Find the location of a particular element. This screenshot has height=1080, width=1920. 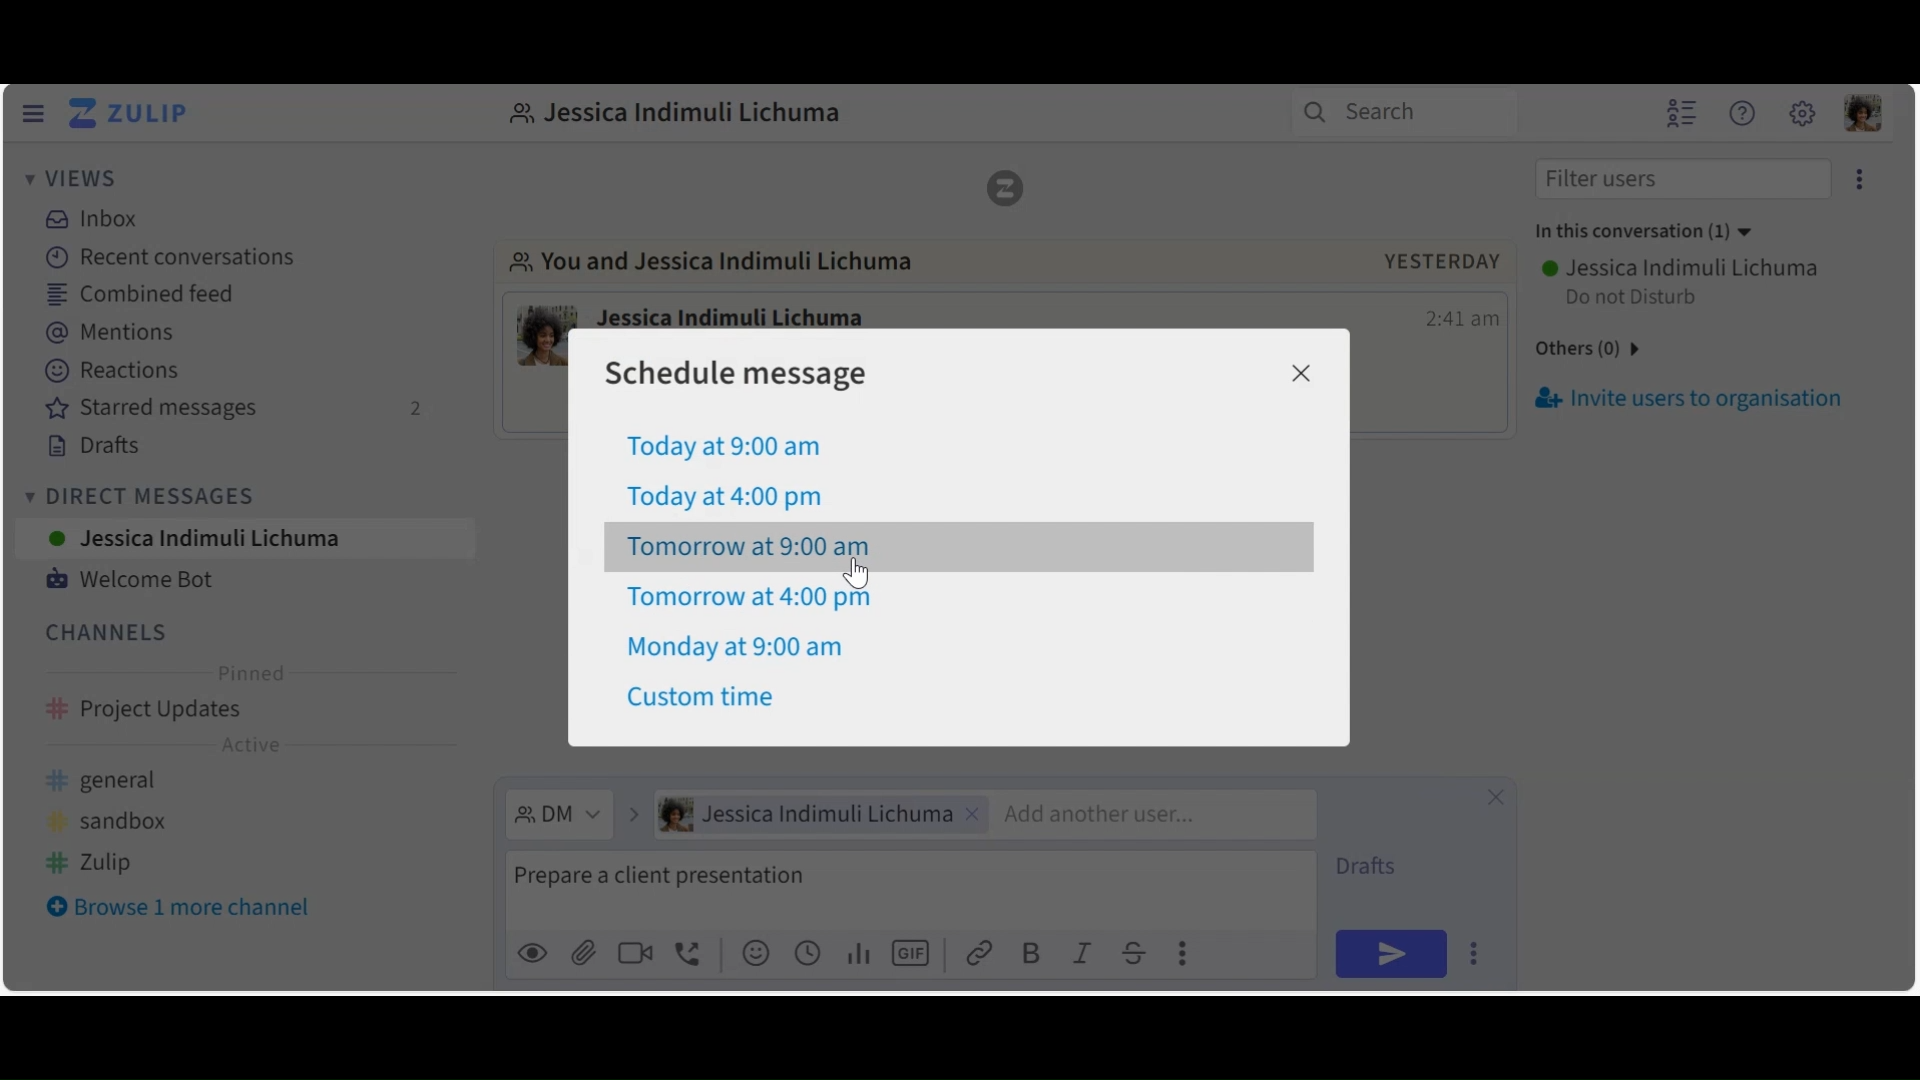

in this conversation(1) is located at coordinates (1661, 233).